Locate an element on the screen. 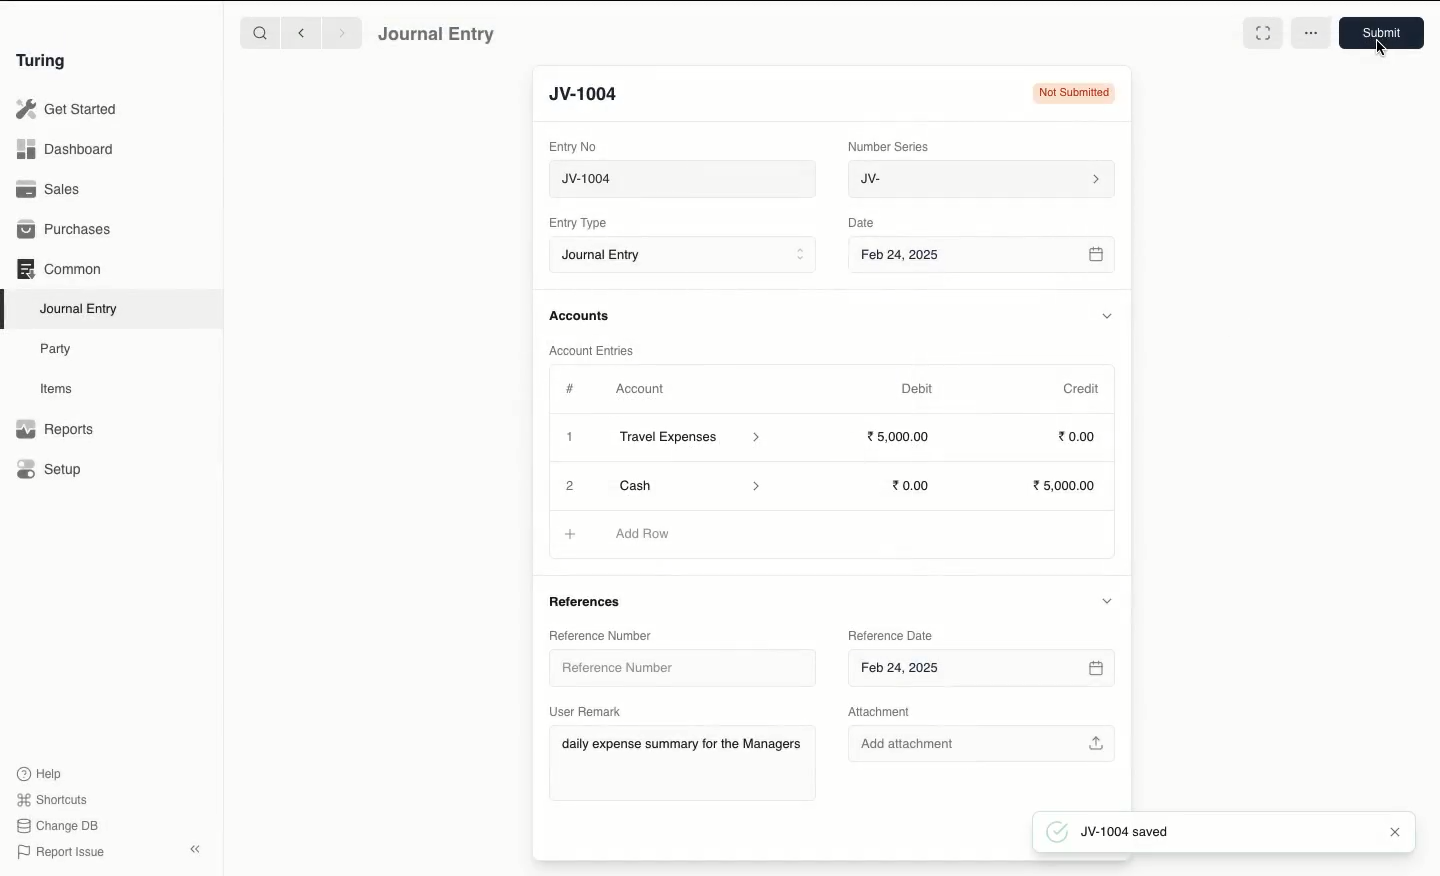 The width and height of the screenshot is (1440, 876). Credit is located at coordinates (1083, 389).